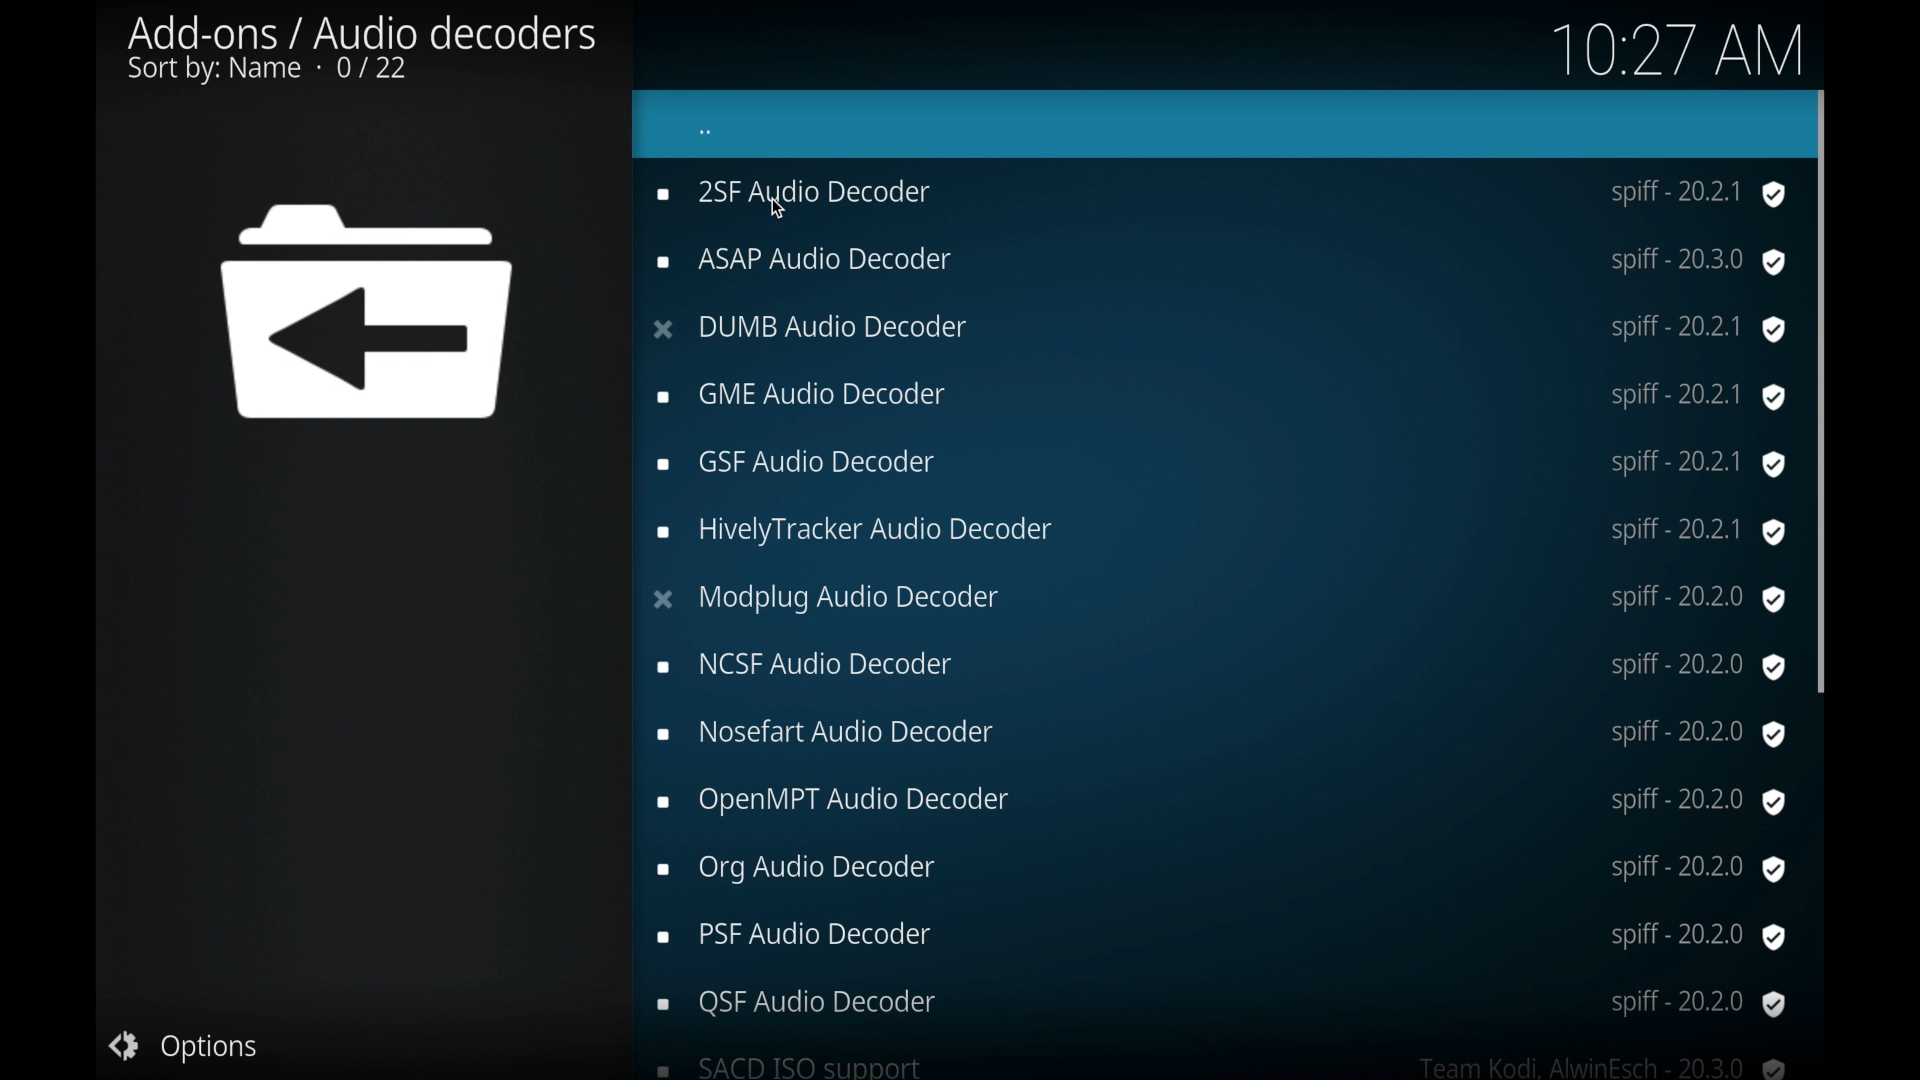 This screenshot has width=1920, height=1080. I want to click on QSF audio decoder, so click(1222, 1002).